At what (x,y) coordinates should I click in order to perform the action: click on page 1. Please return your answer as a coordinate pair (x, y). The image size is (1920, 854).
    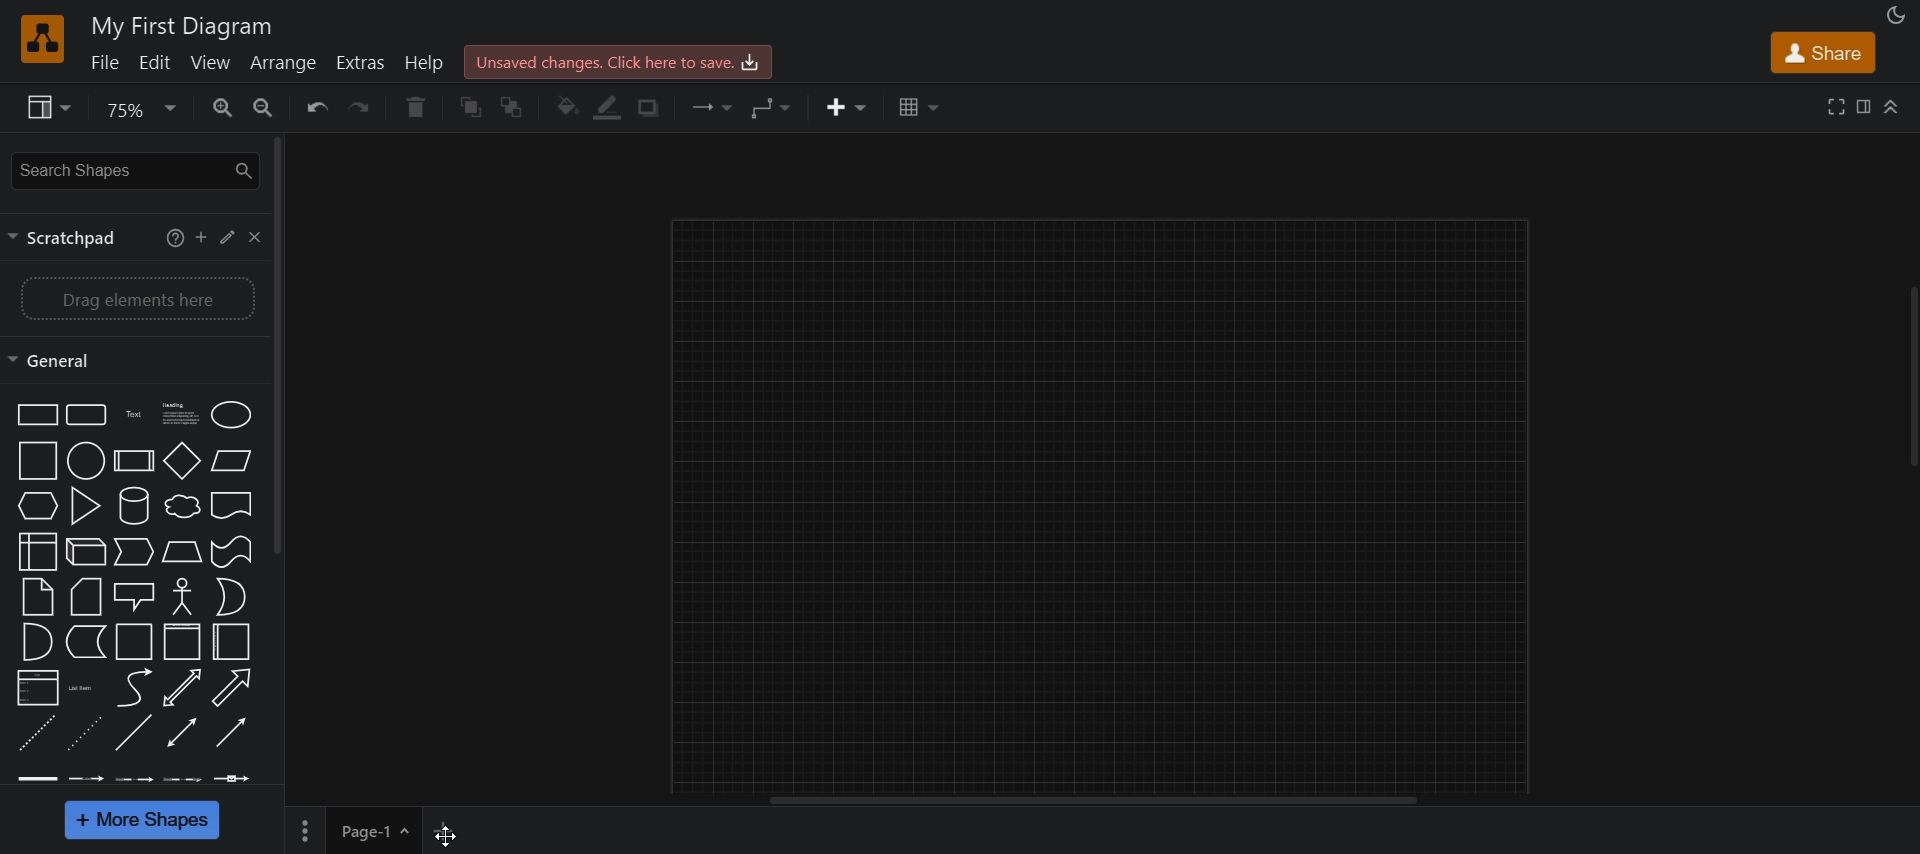
    Looking at the image, I should click on (353, 833).